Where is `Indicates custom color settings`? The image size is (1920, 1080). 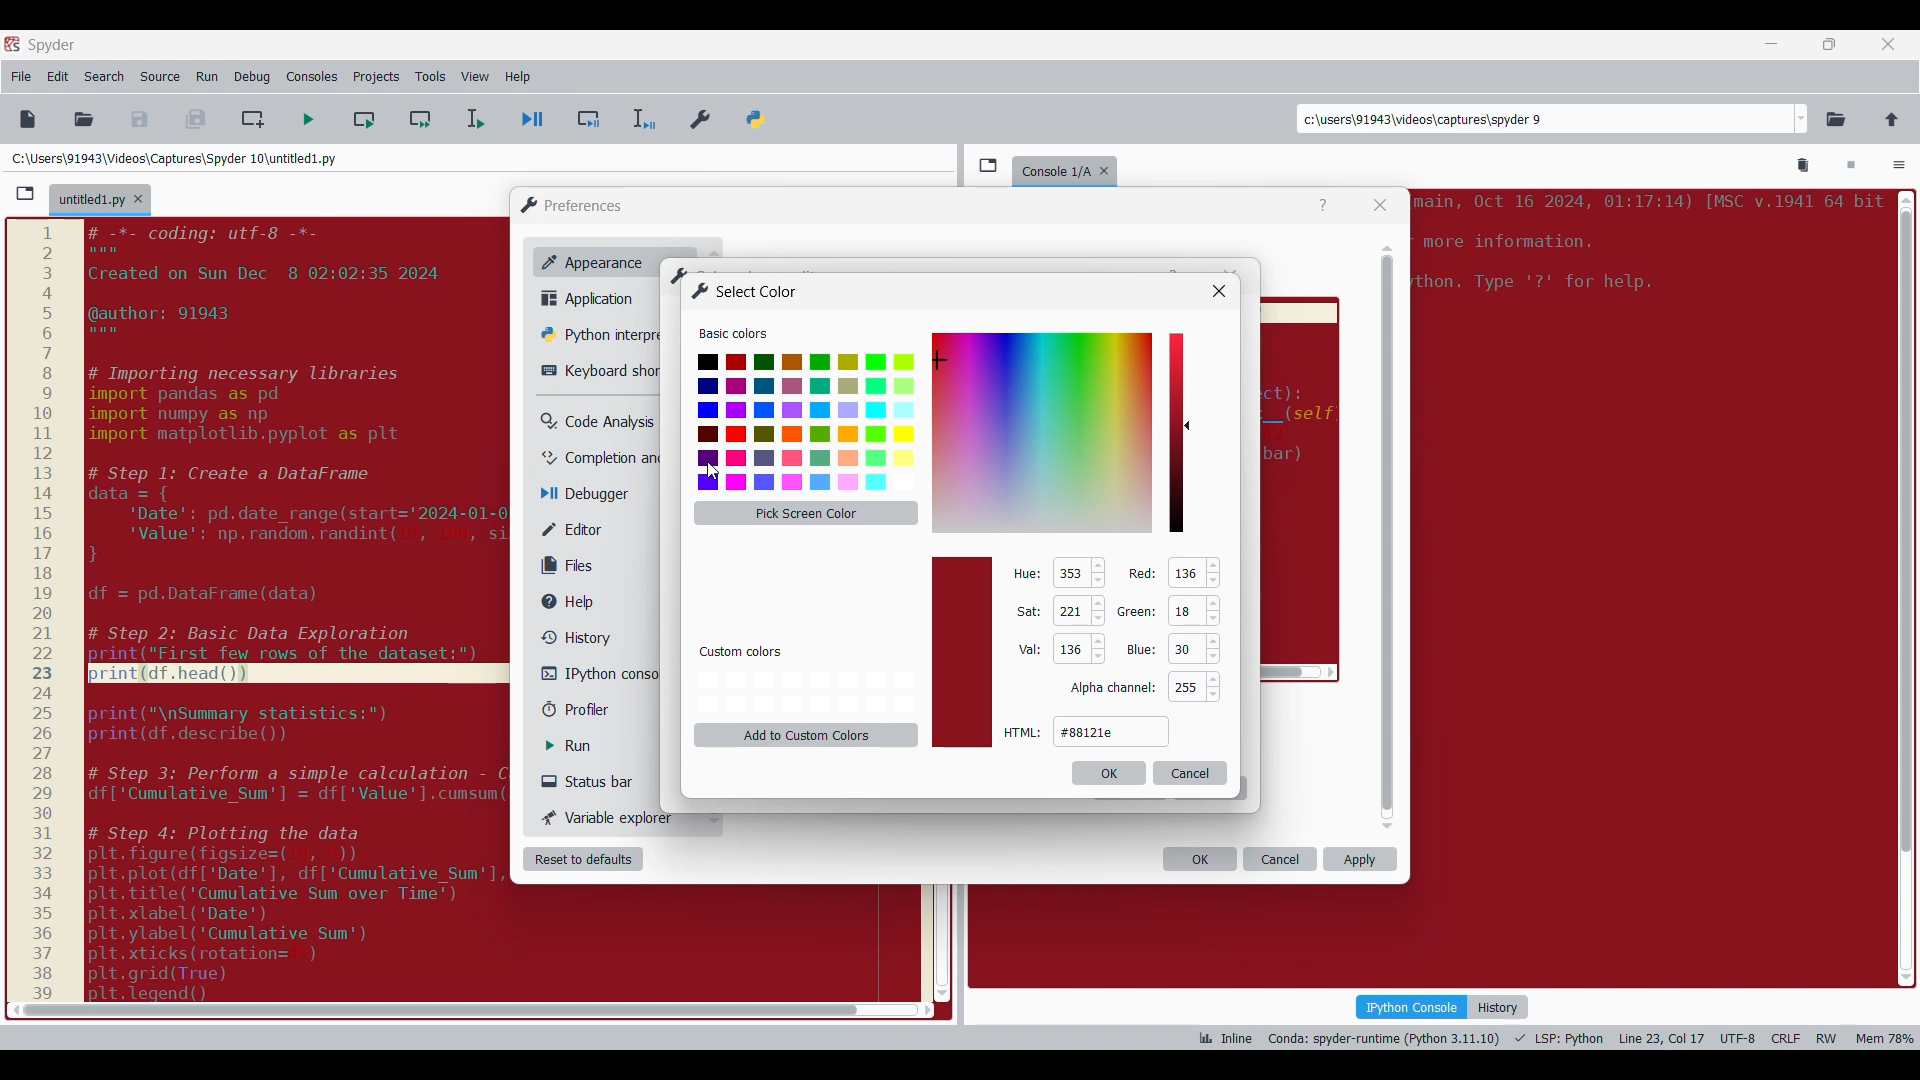 Indicates custom color settings is located at coordinates (742, 652).